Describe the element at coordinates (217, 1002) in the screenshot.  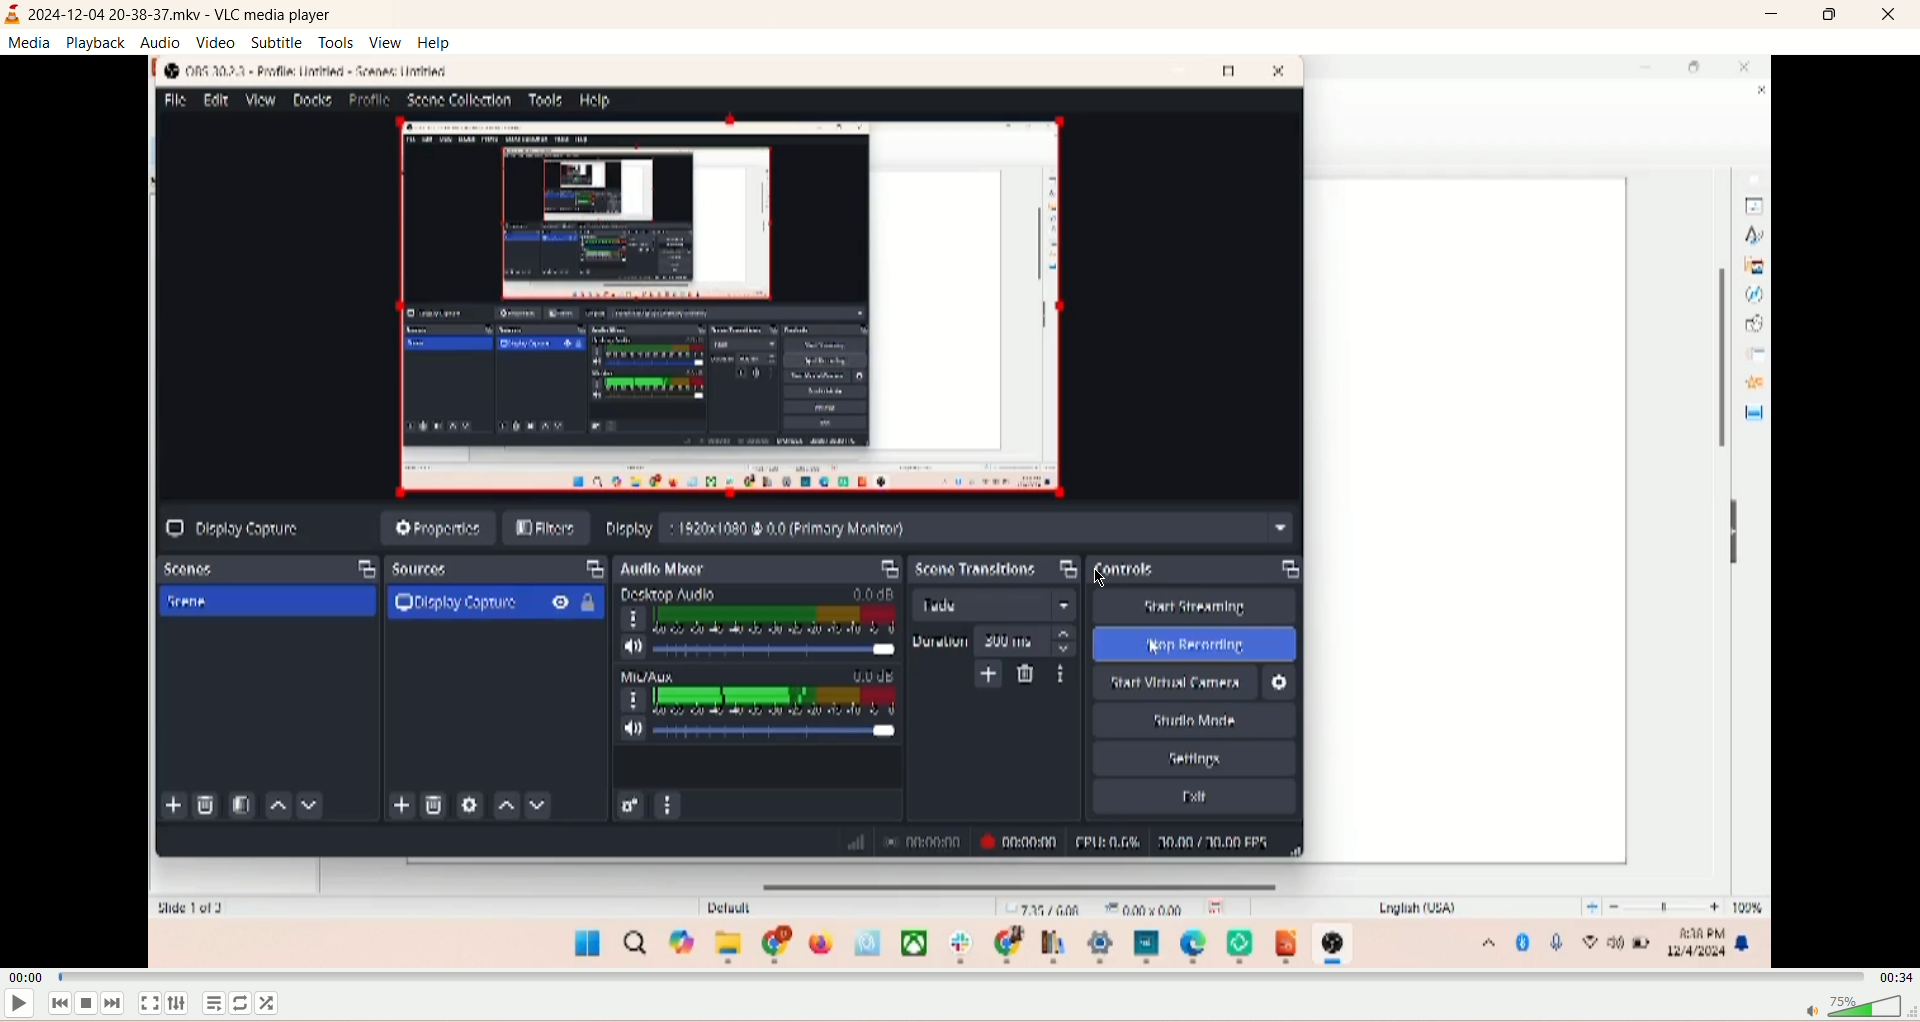
I see `playlist` at that location.